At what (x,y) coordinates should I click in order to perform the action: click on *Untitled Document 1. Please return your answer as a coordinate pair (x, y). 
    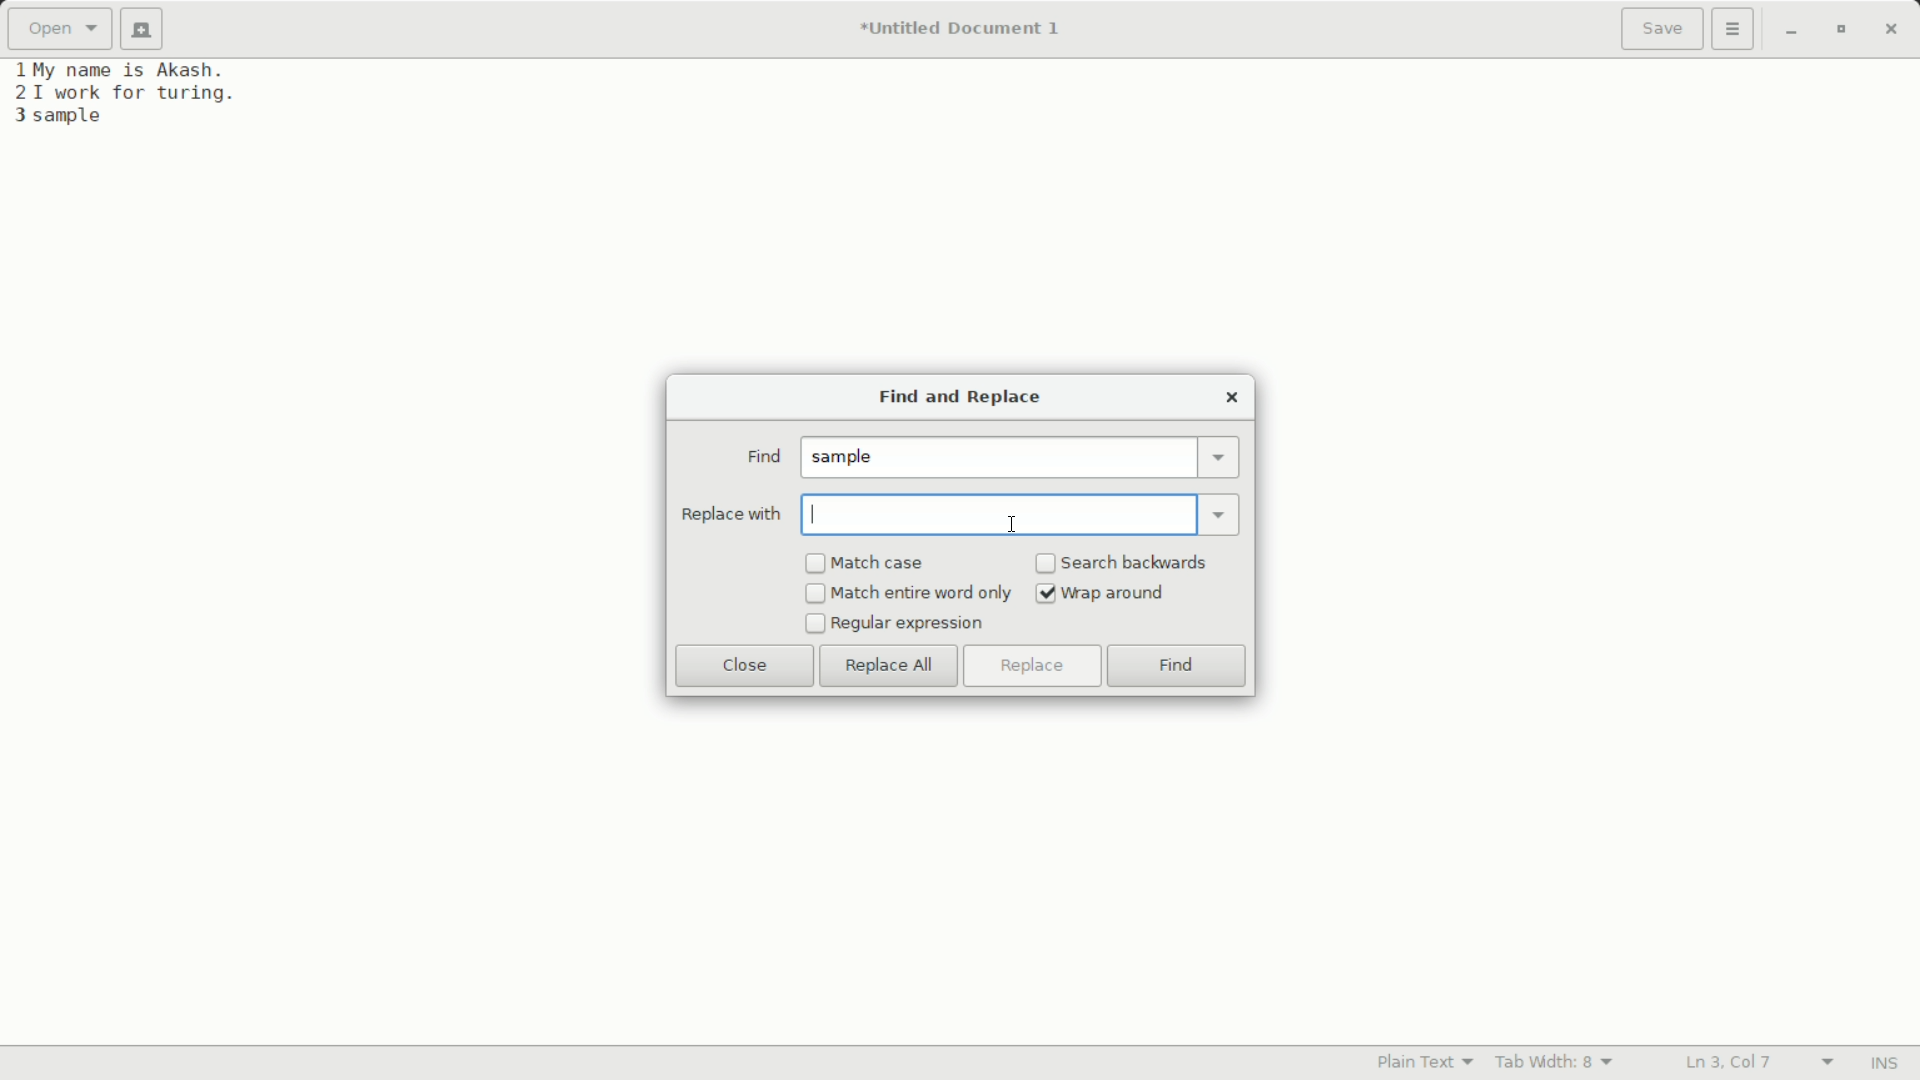
    Looking at the image, I should click on (960, 31).